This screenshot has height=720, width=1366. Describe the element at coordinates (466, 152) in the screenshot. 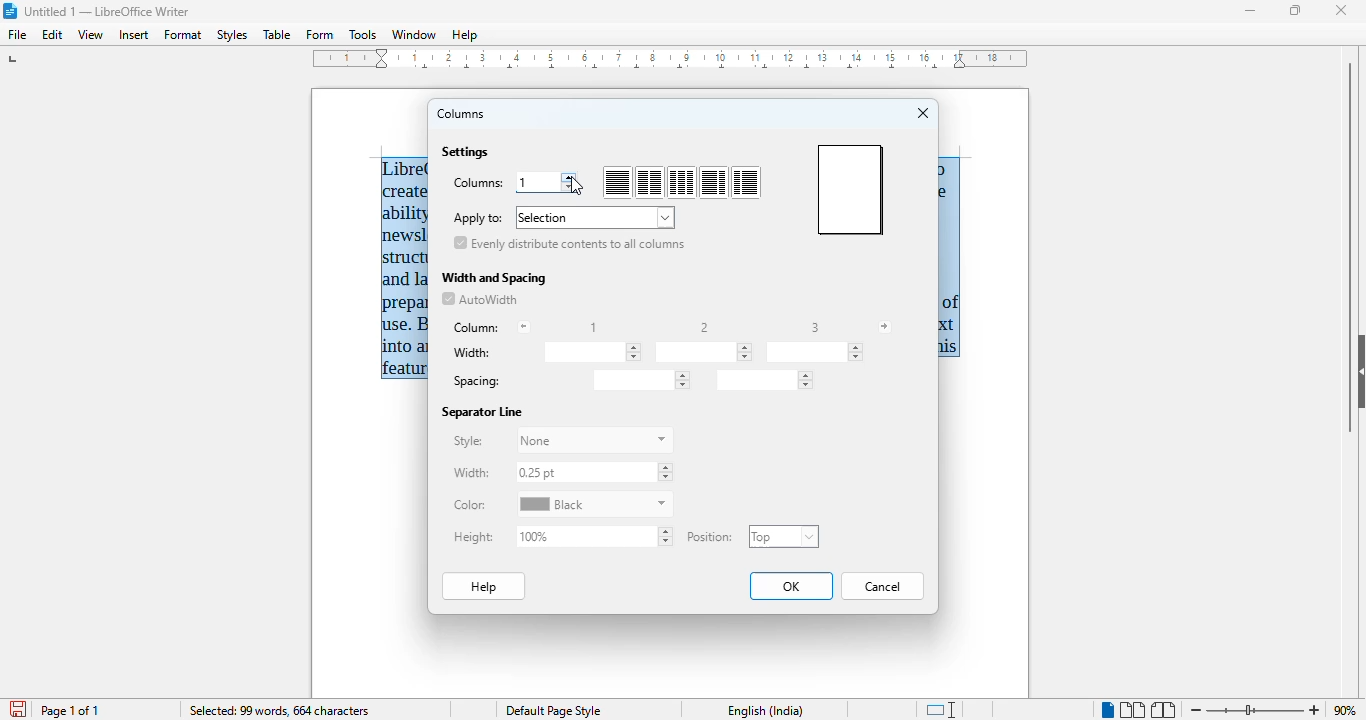

I see `settings` at that location.